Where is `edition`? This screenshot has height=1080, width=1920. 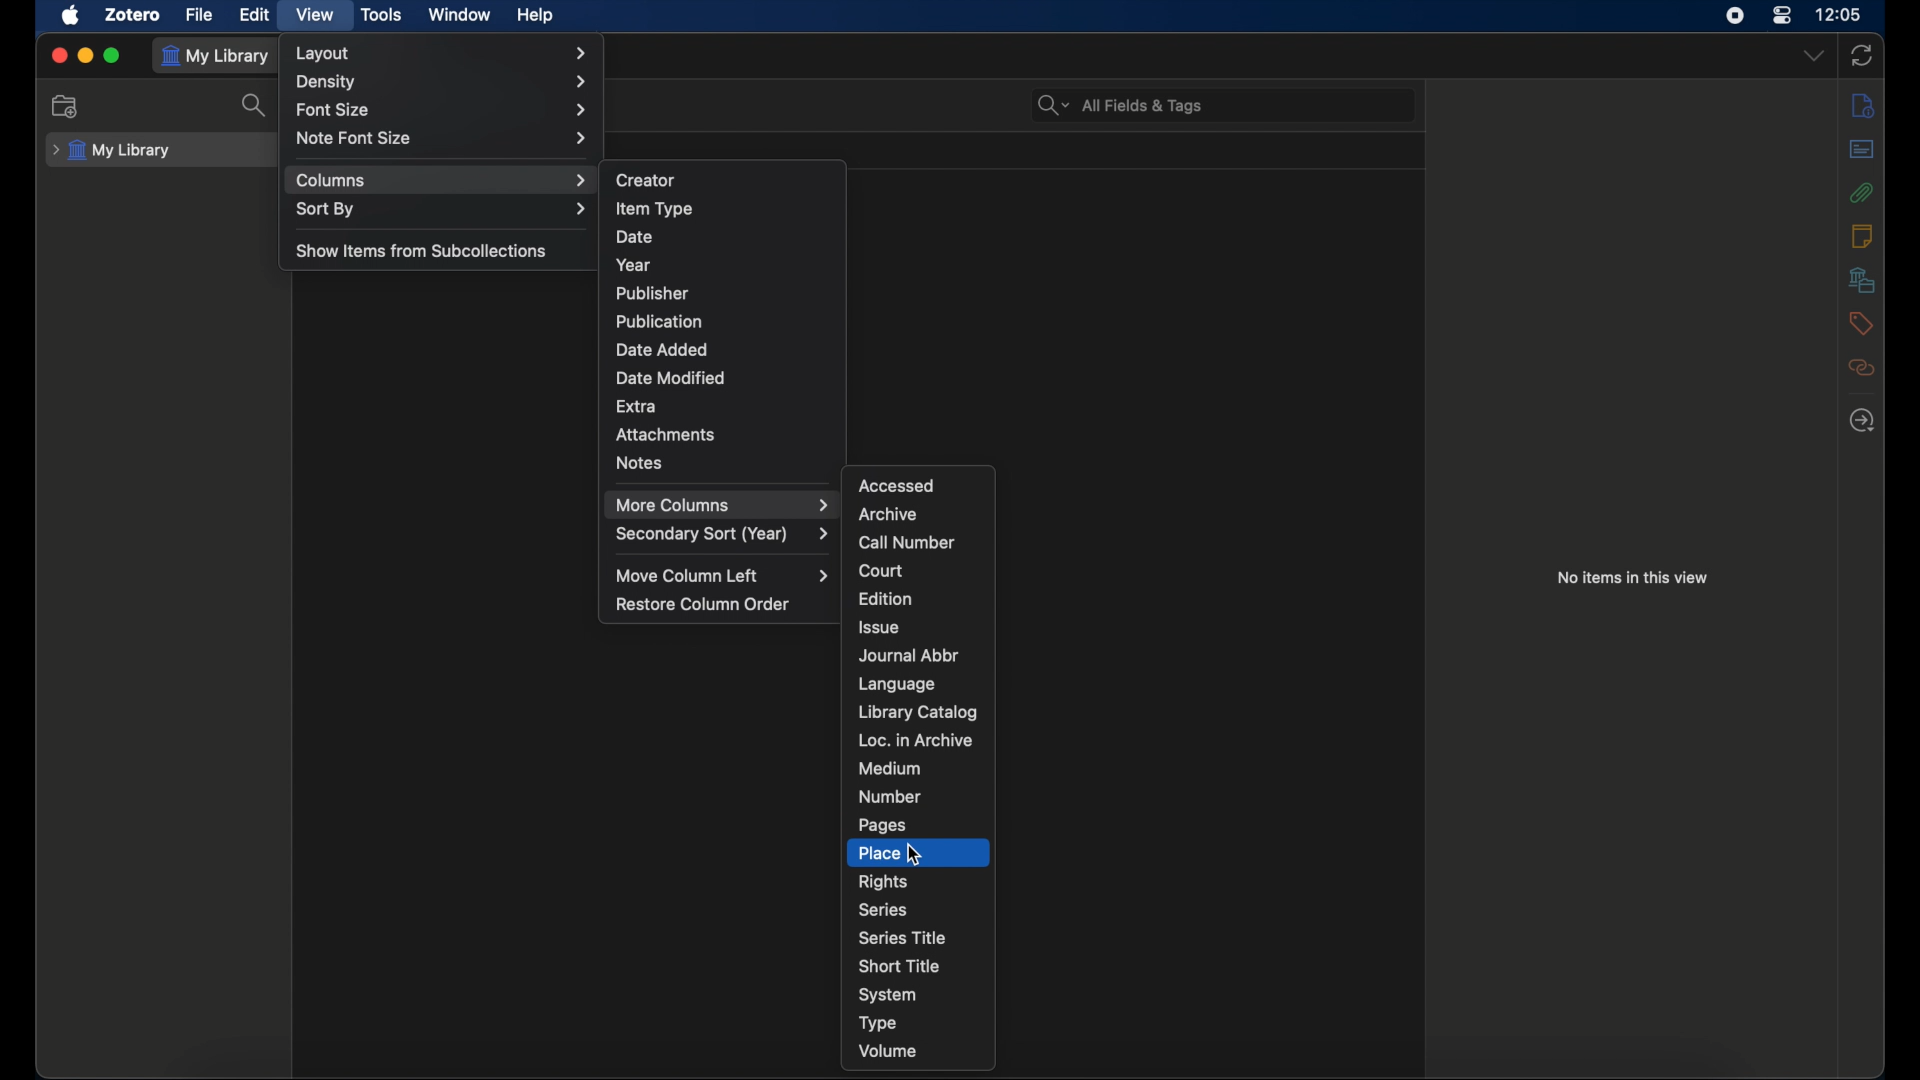
edition is located at coordinates (884, 598).